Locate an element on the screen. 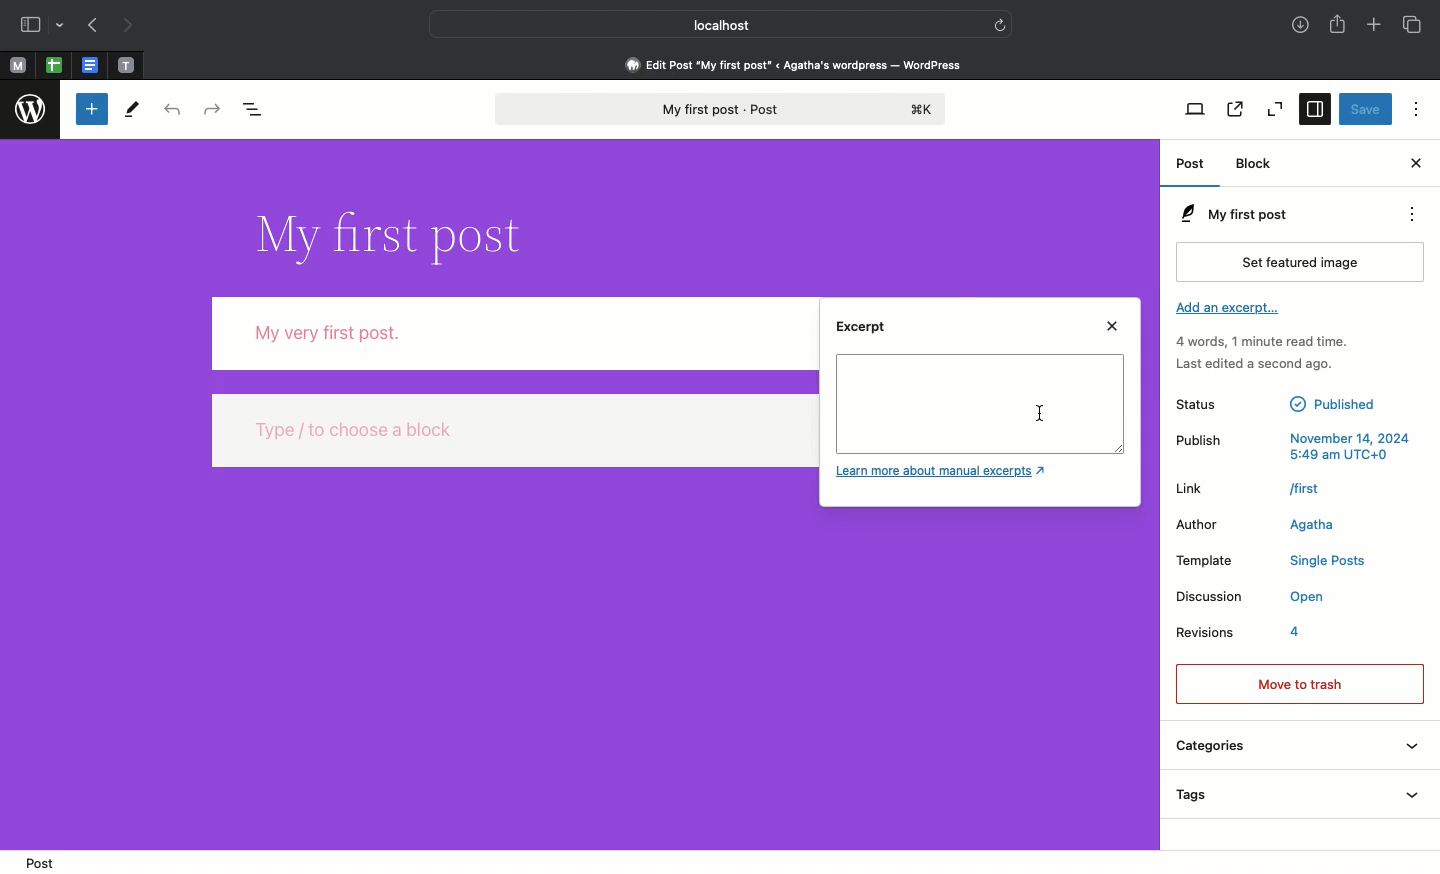 Image resolution: width=1440 pixels, height=874 pixels. Author is located at coordinates (1265, 524).